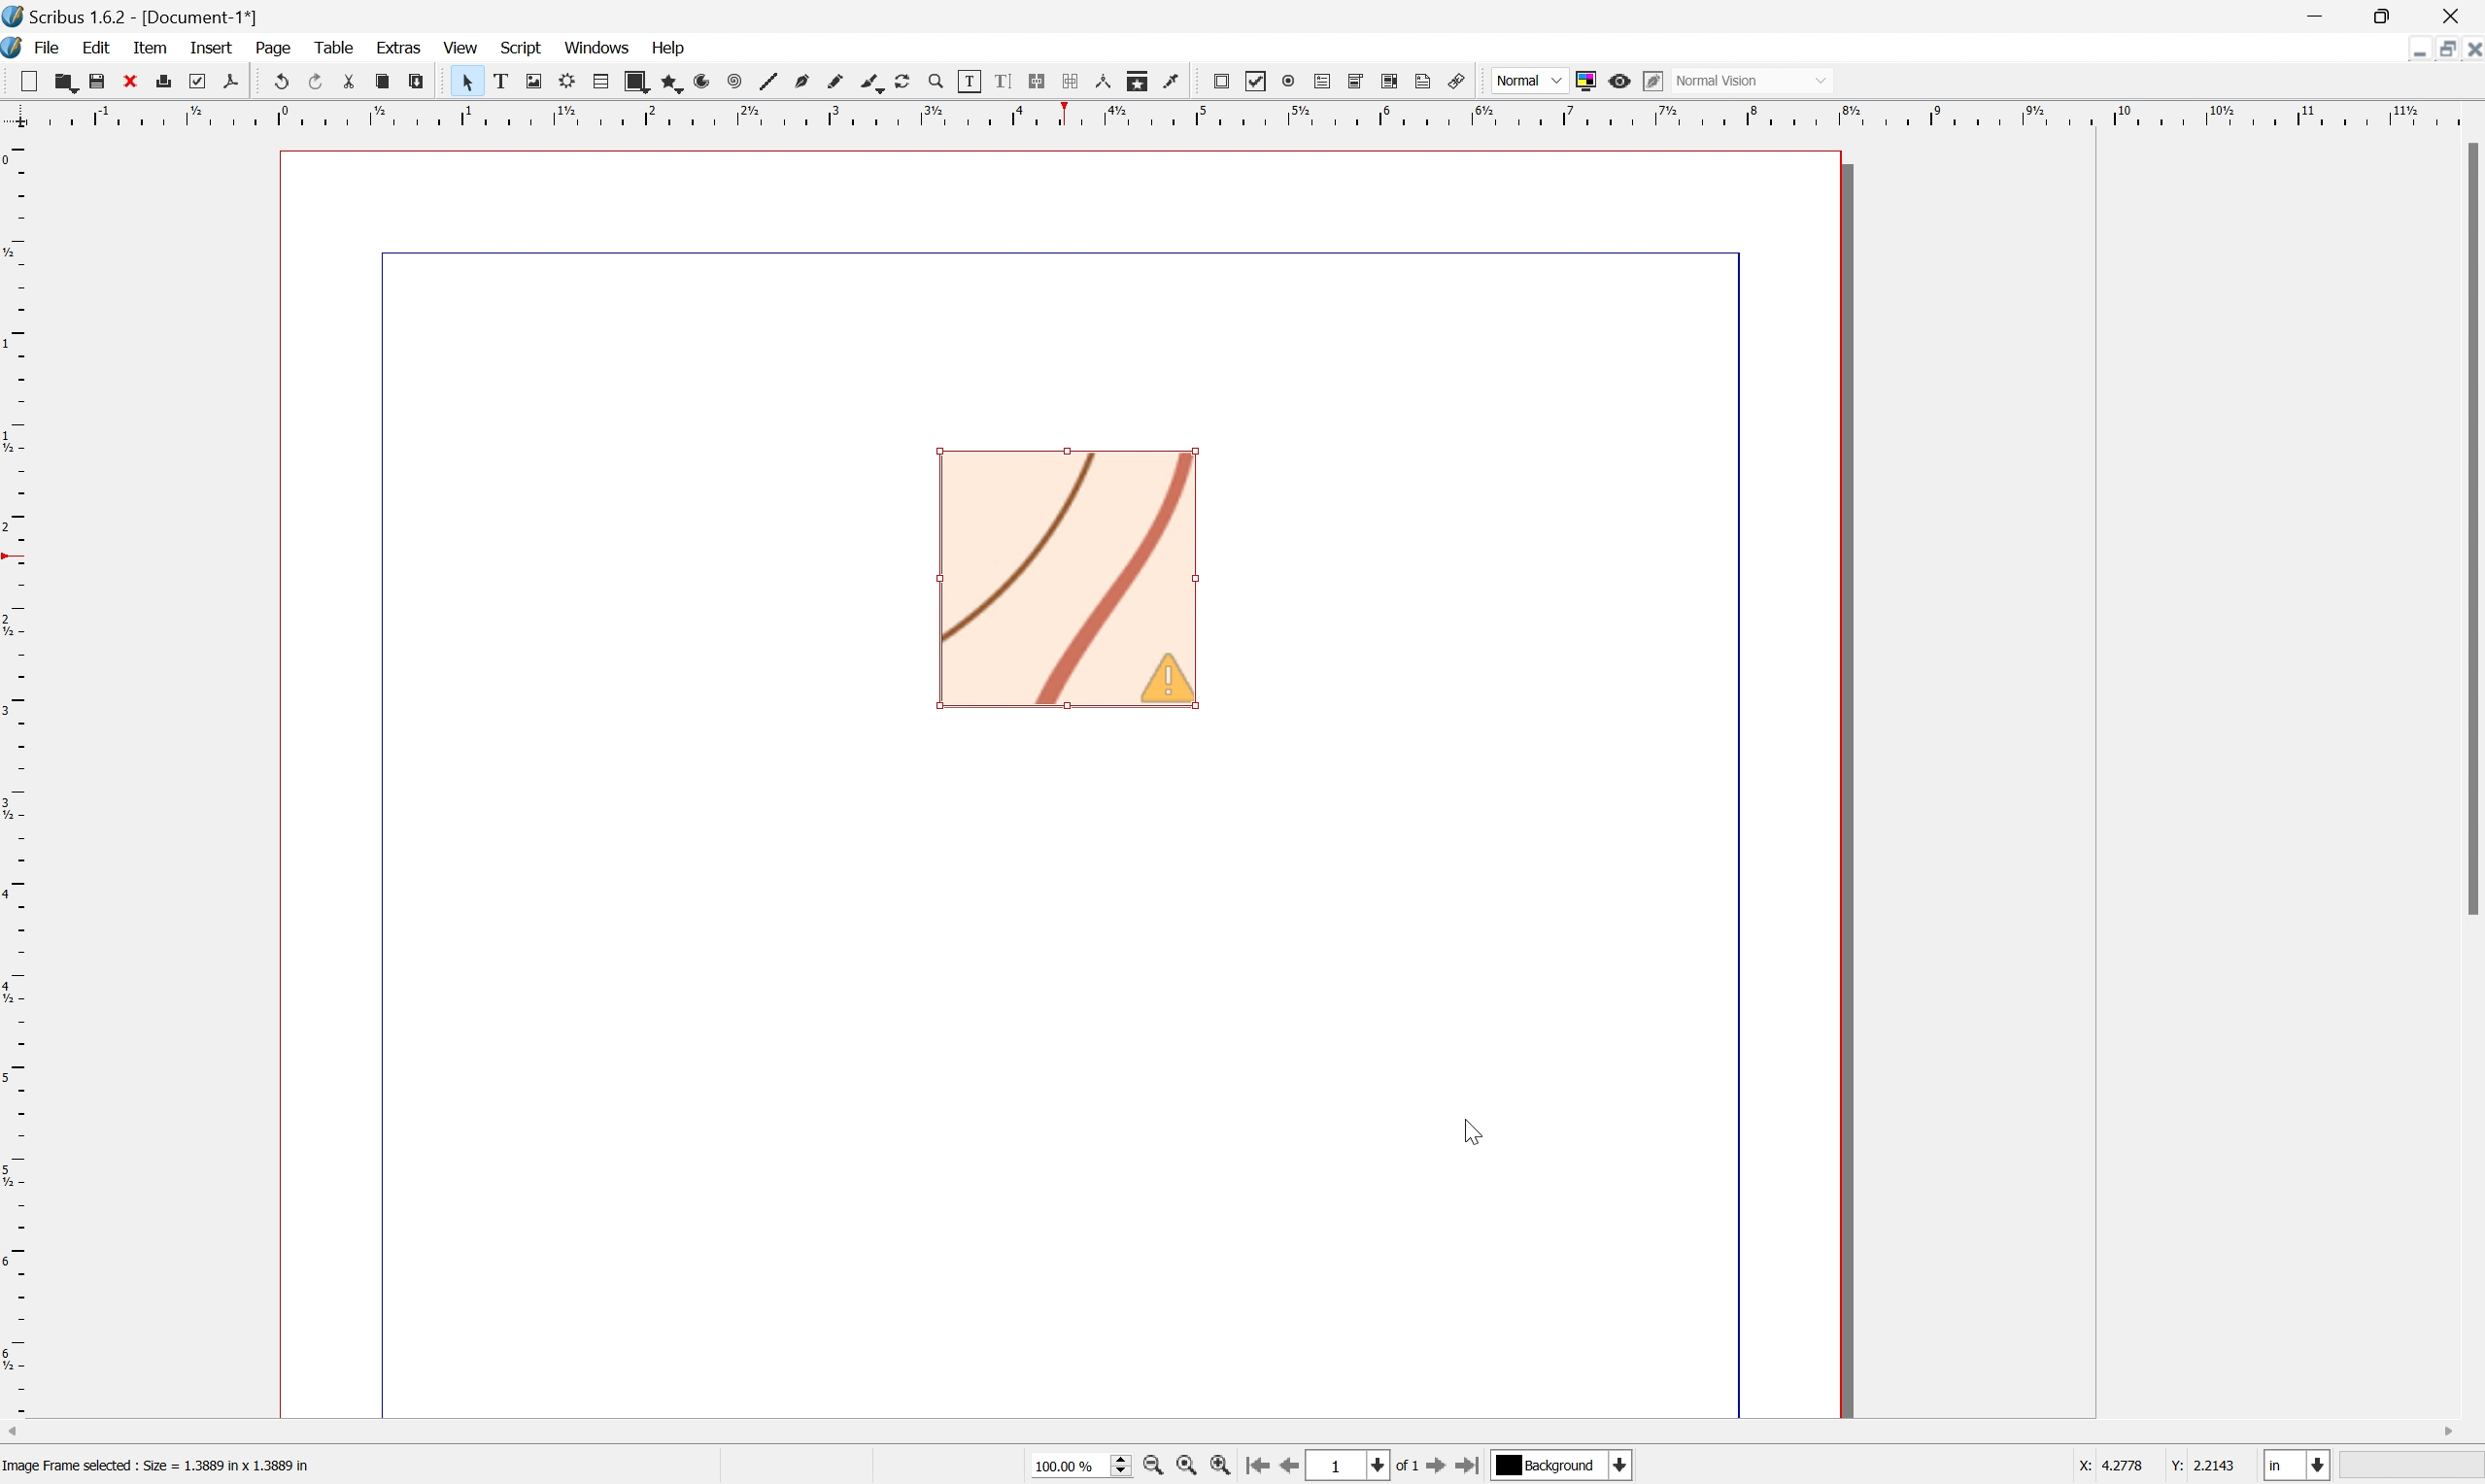 This screenshot has width=2485, height=1484. What do you see at coordinates (1038, 79) in the screenshot?
I see `Line text frames` at bounding box center [1038, 79].